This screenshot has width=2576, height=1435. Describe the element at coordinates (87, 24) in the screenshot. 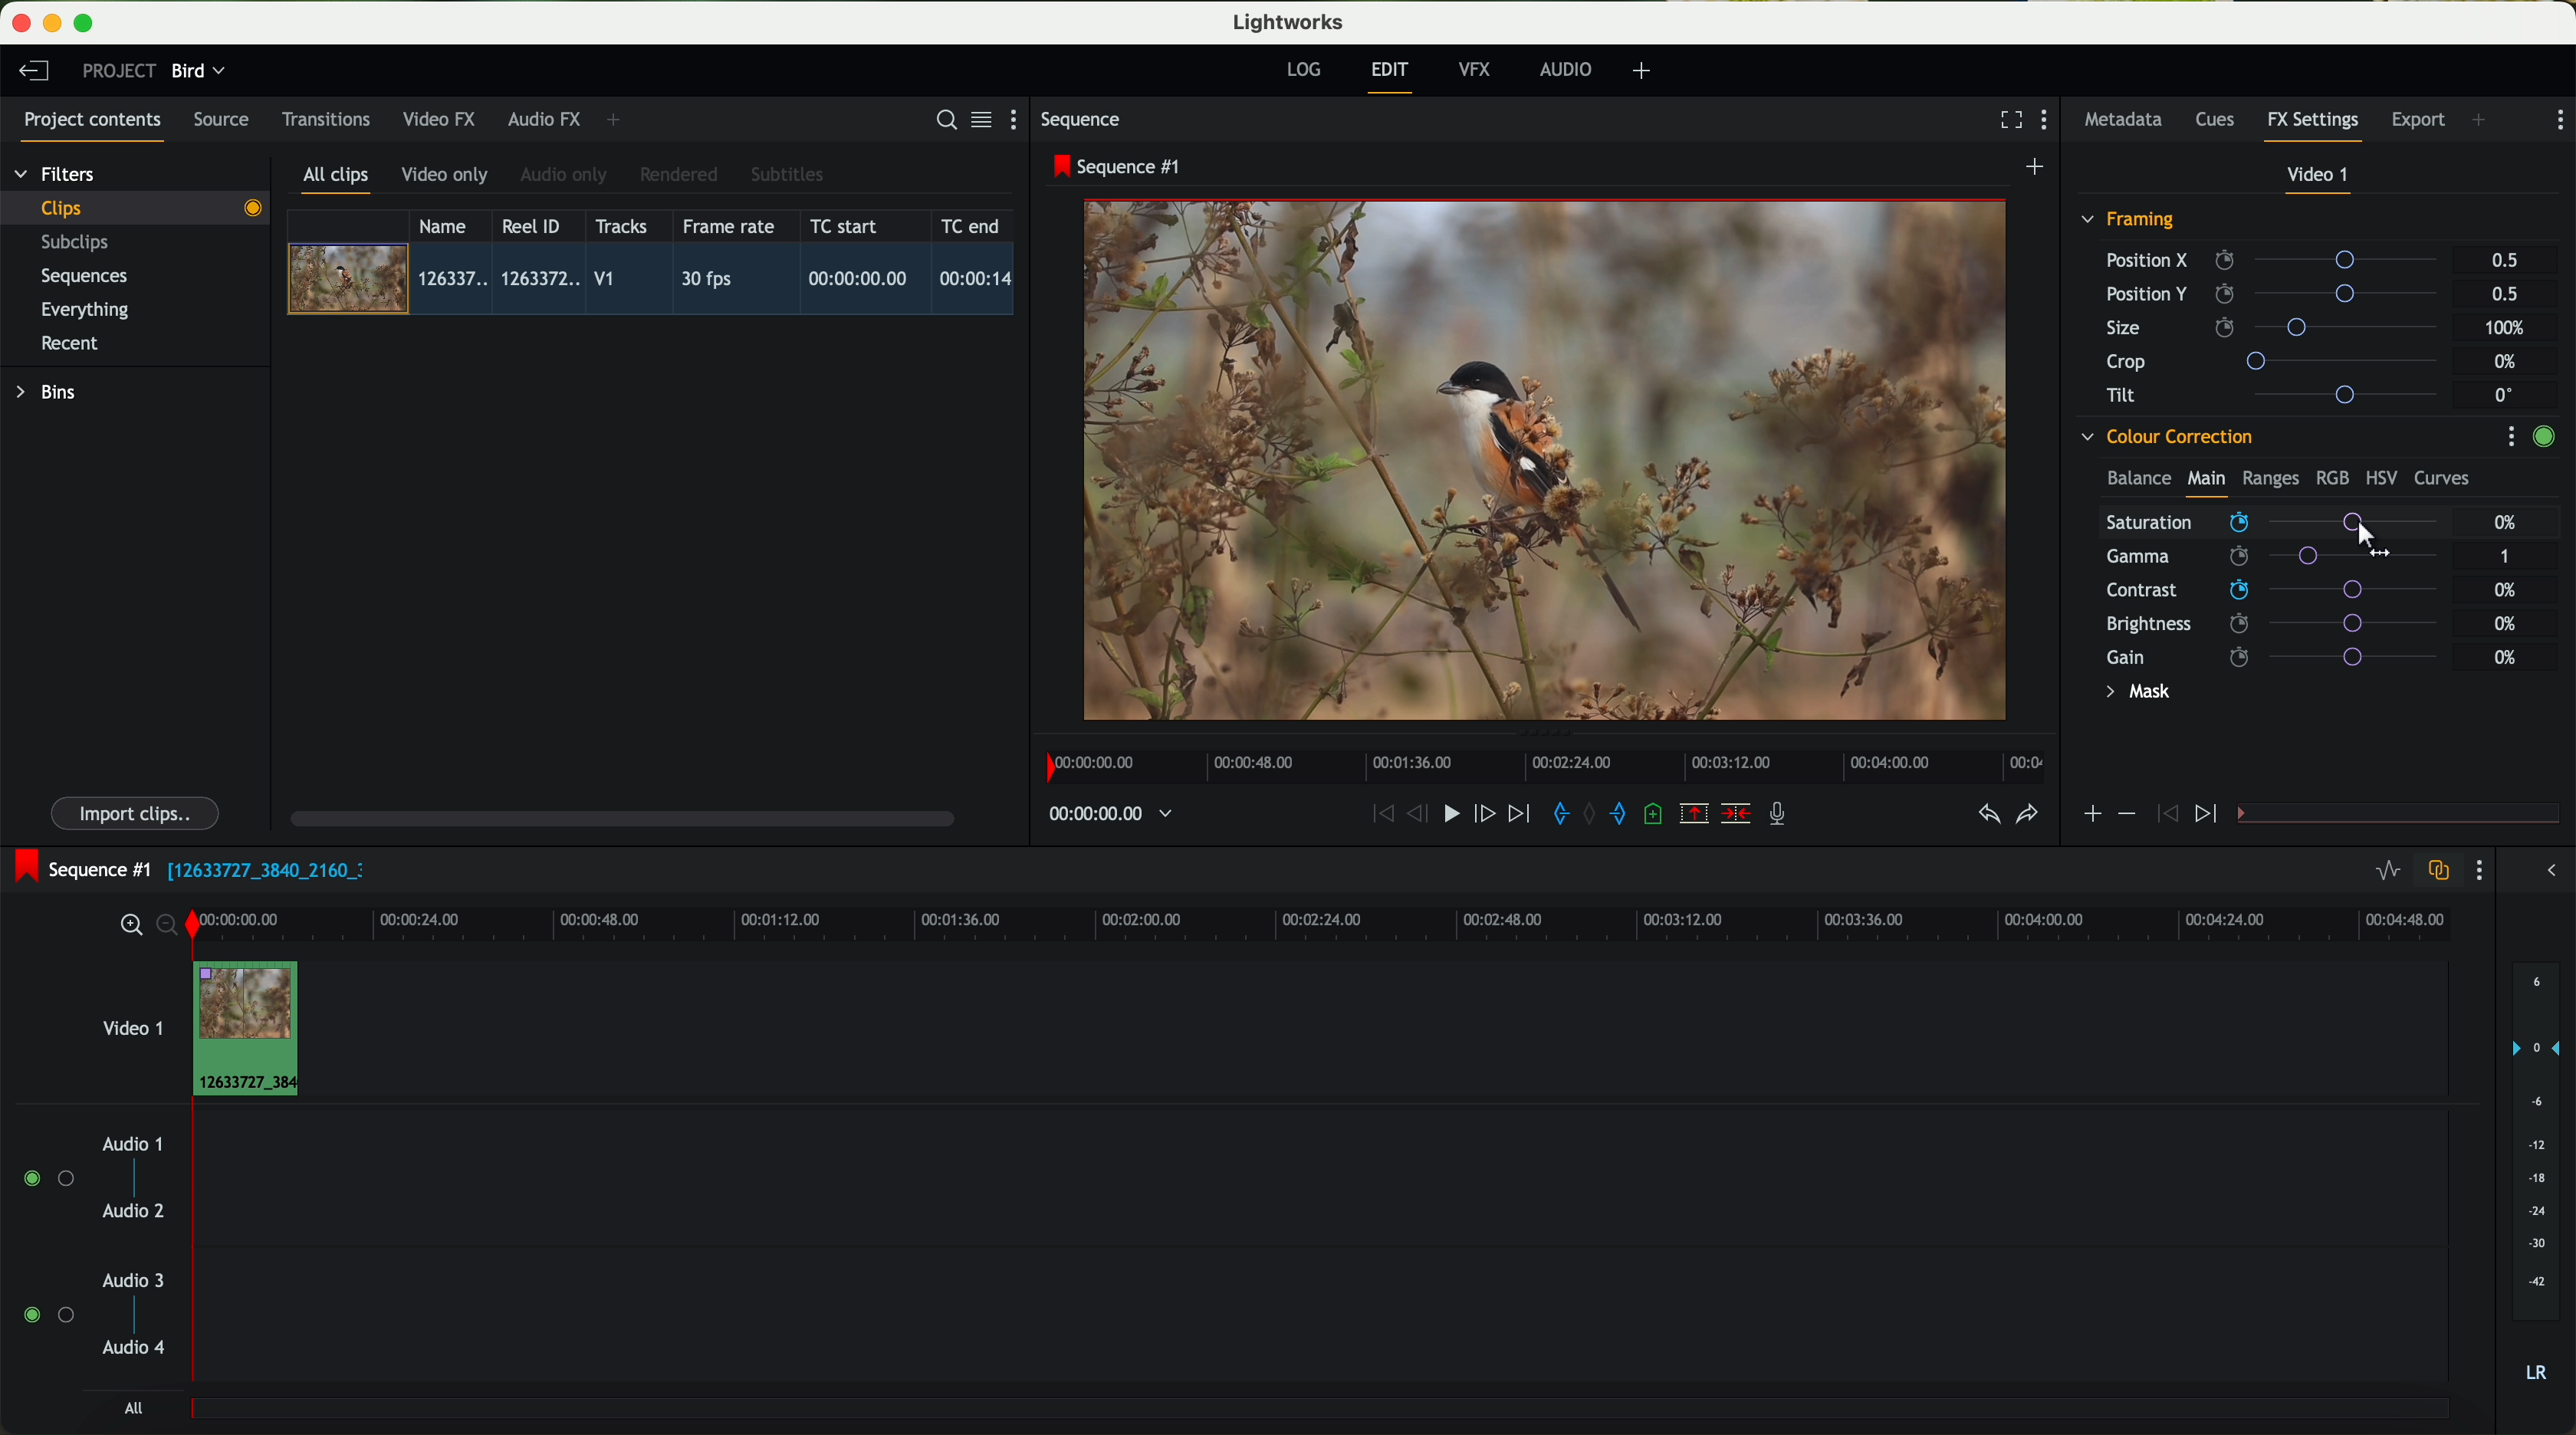

I see `maximize program` at that location.